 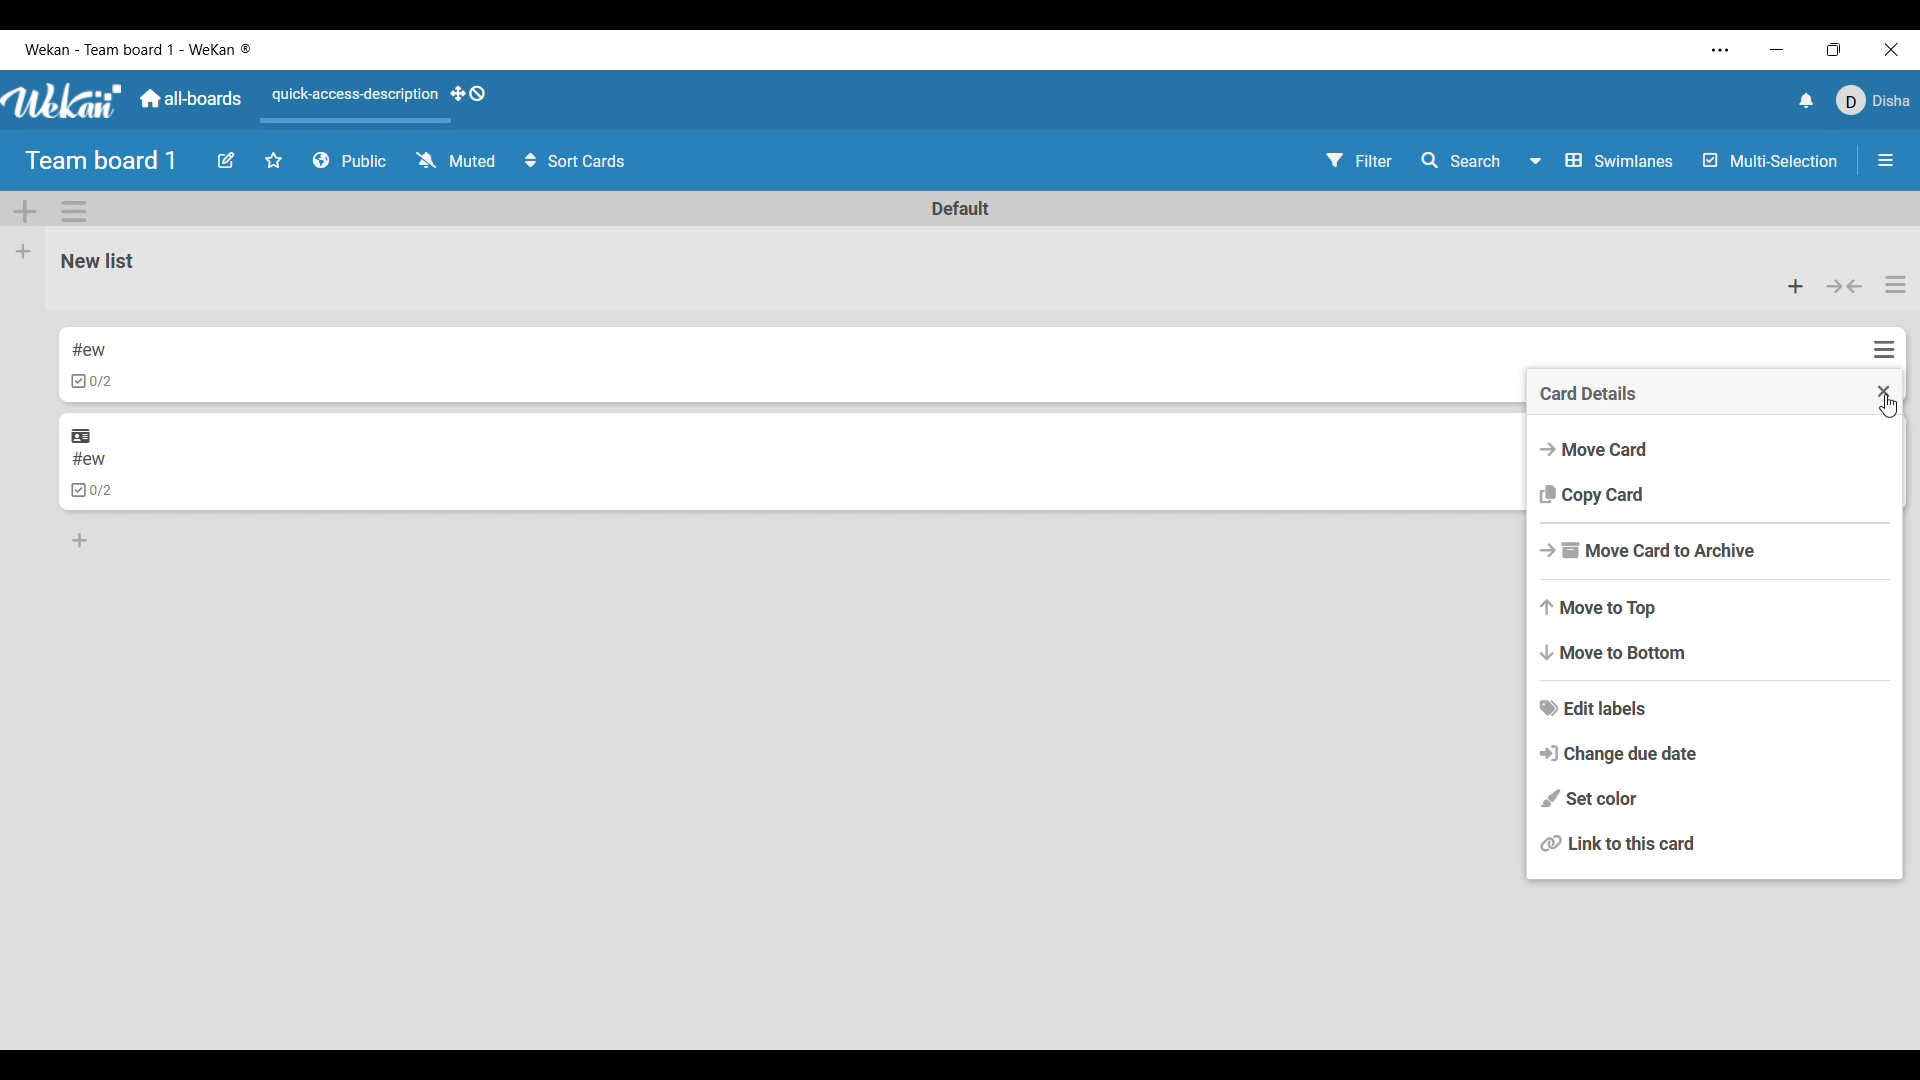 I want to click on Set color, so click(x=1714, y=799).